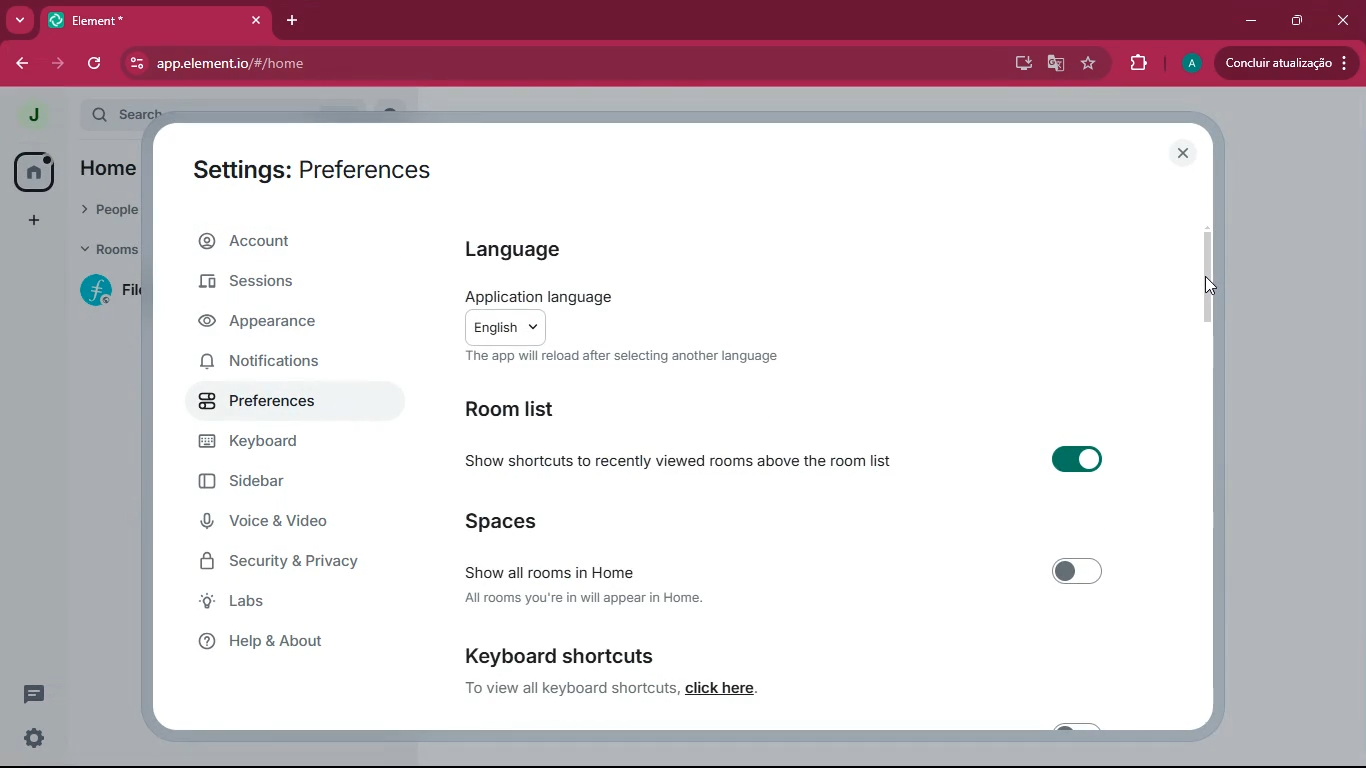 This screenshot has width=1366, height=768. I want to click on spaces, so click(563, 522).